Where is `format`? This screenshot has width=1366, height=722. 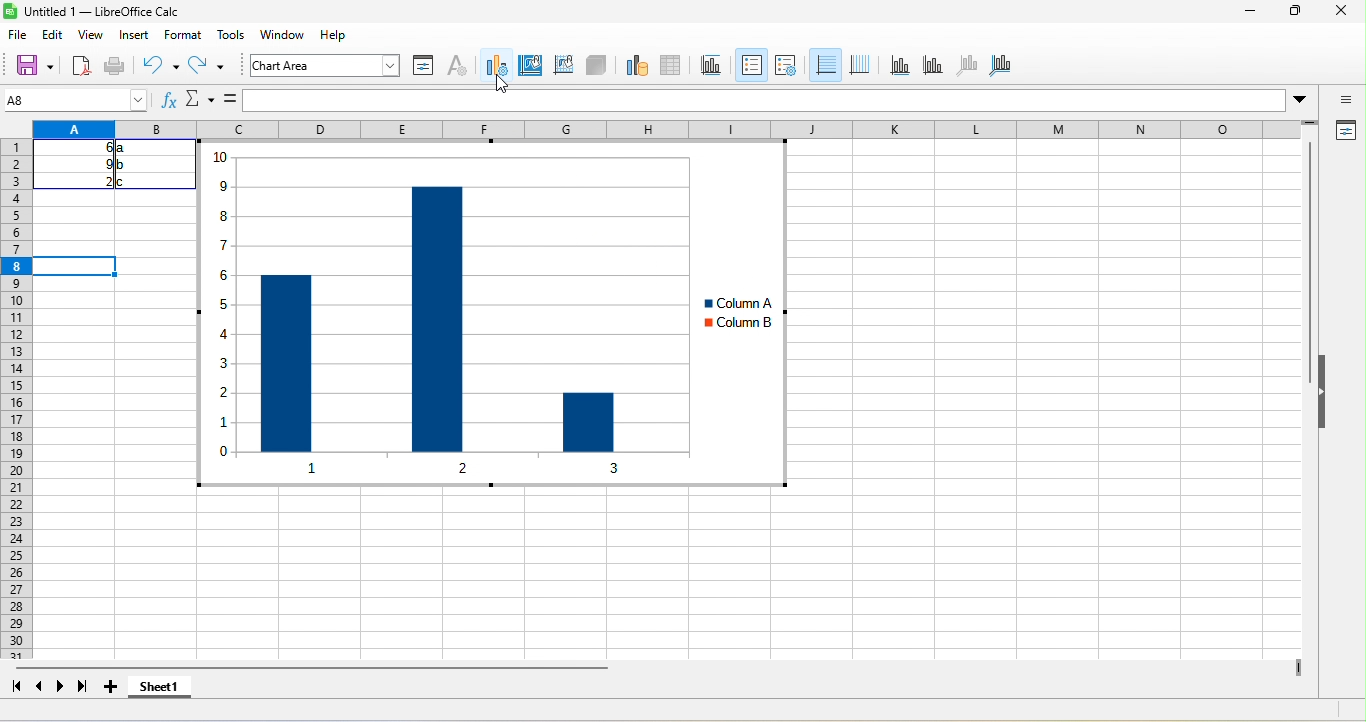
format is located at coordinates (182, 36).